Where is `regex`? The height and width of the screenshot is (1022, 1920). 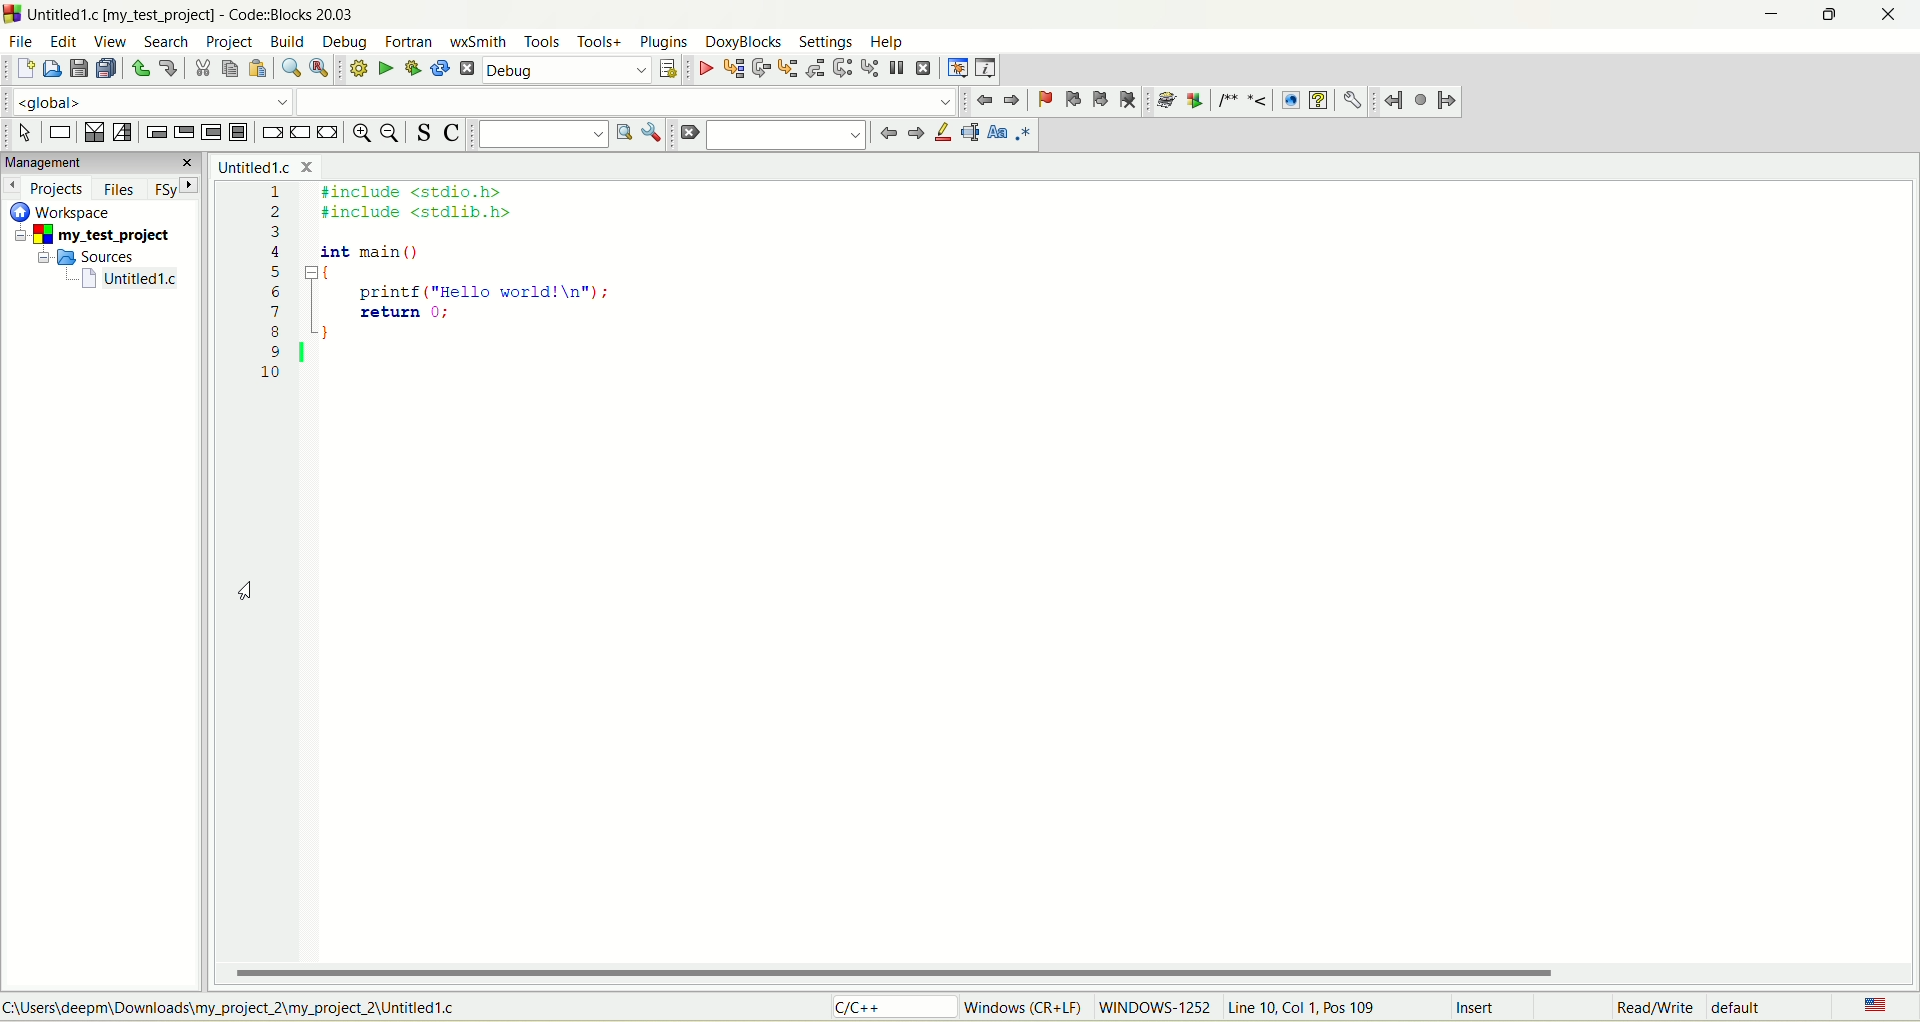
regex is located at coordinates (1028, 135).